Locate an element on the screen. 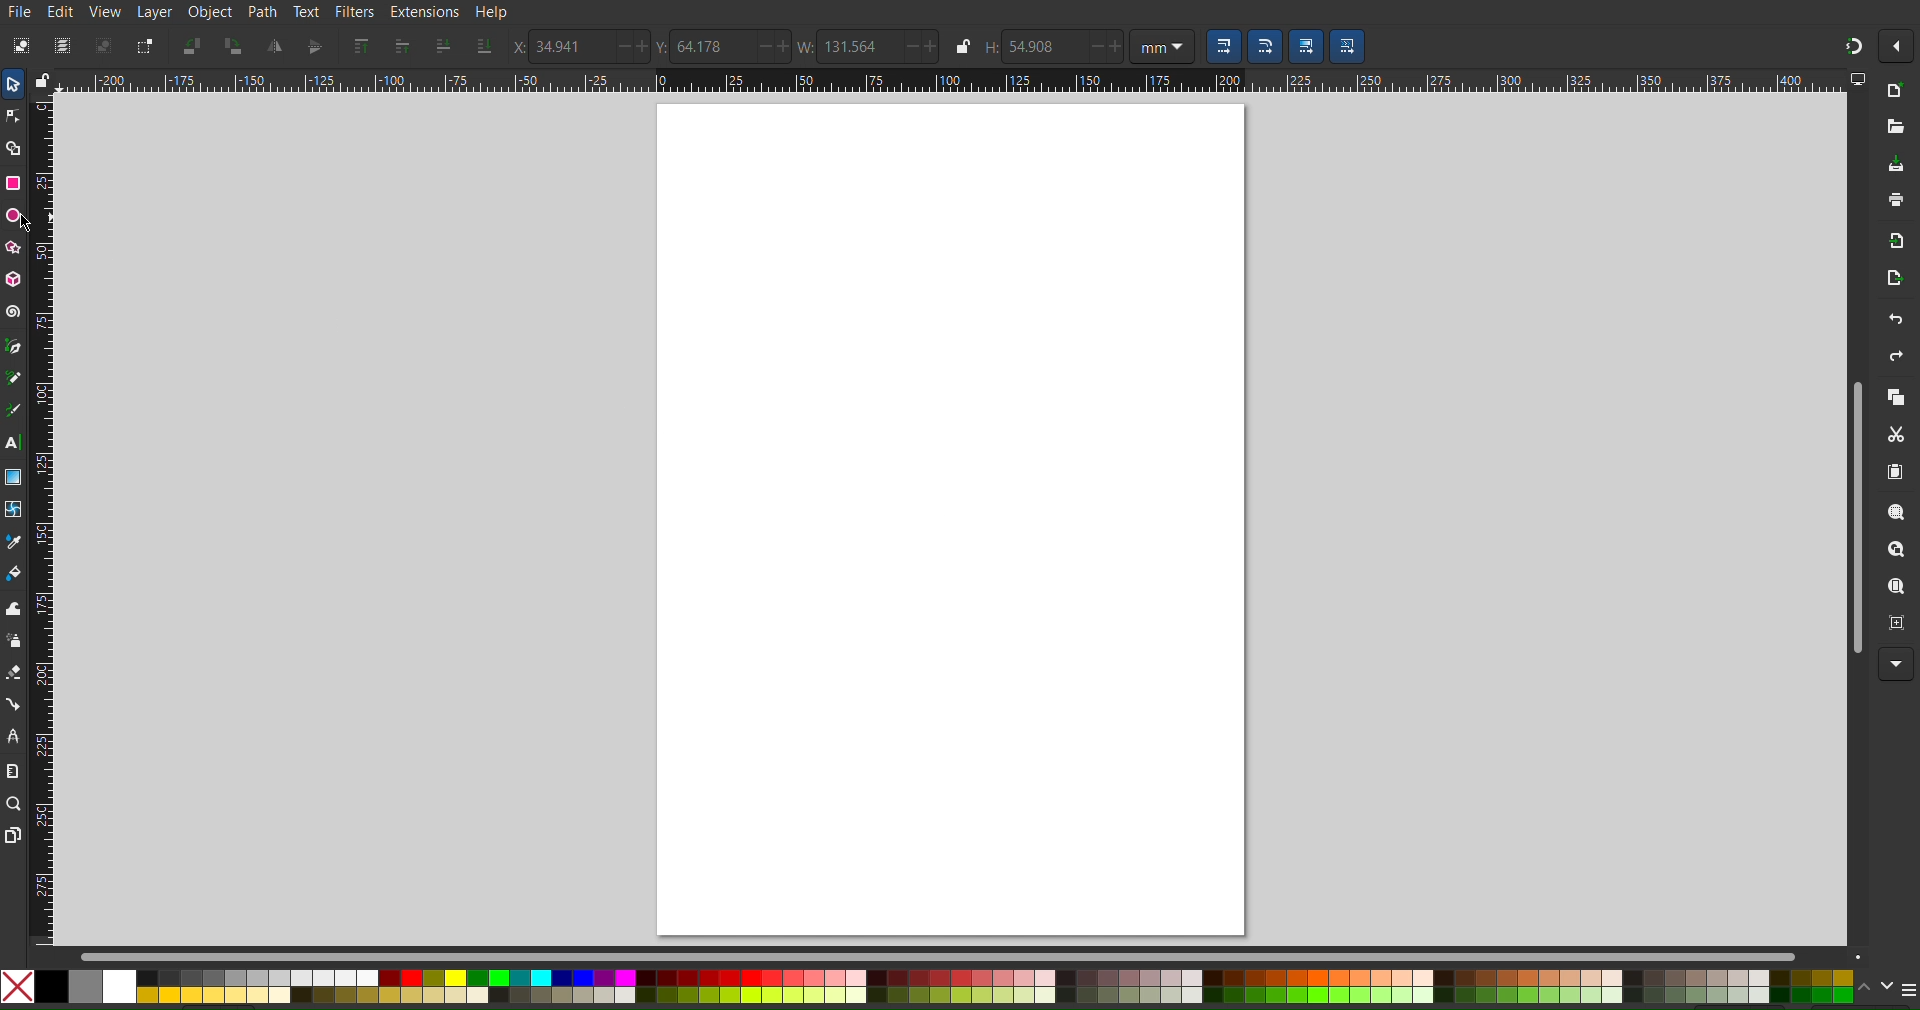  Color Fill is located at coordinates (14, 573).